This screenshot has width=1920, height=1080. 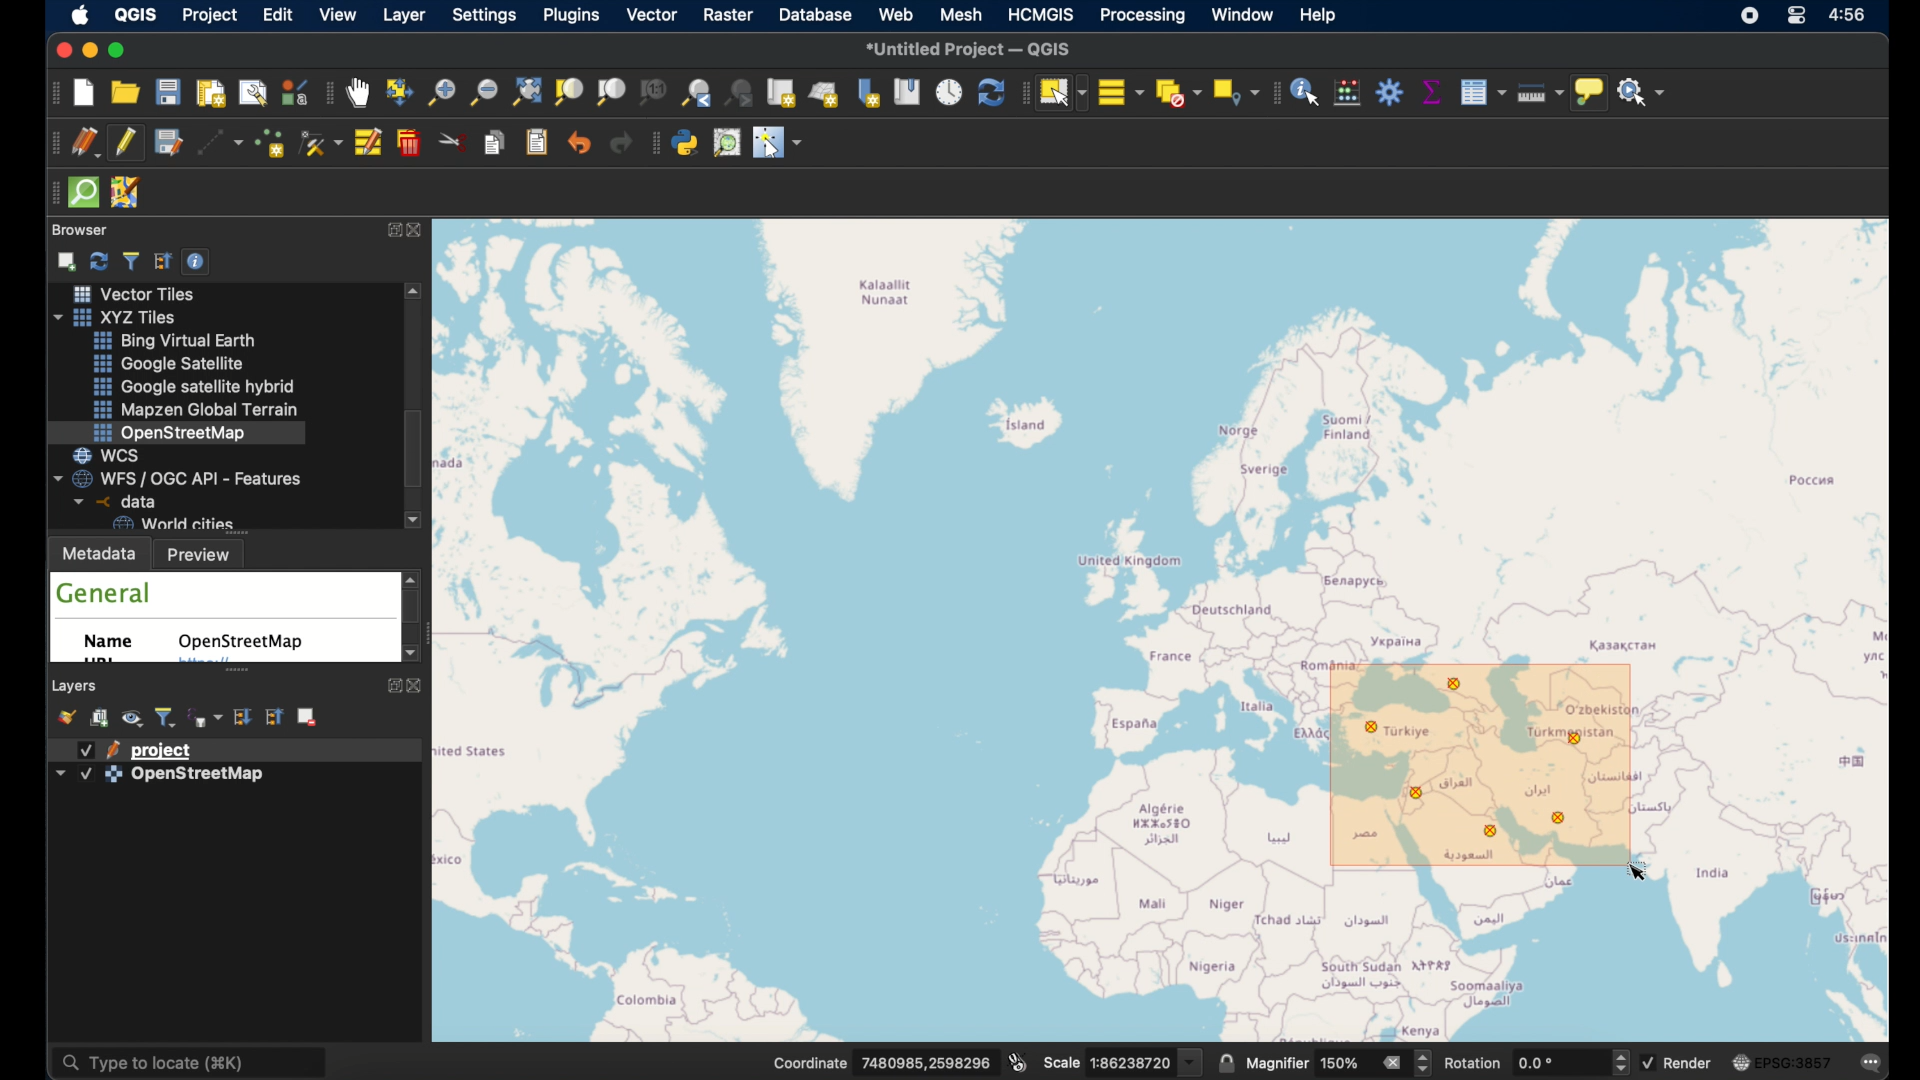 I want to click on screen recorder icon, so click(x=1750, y=17).